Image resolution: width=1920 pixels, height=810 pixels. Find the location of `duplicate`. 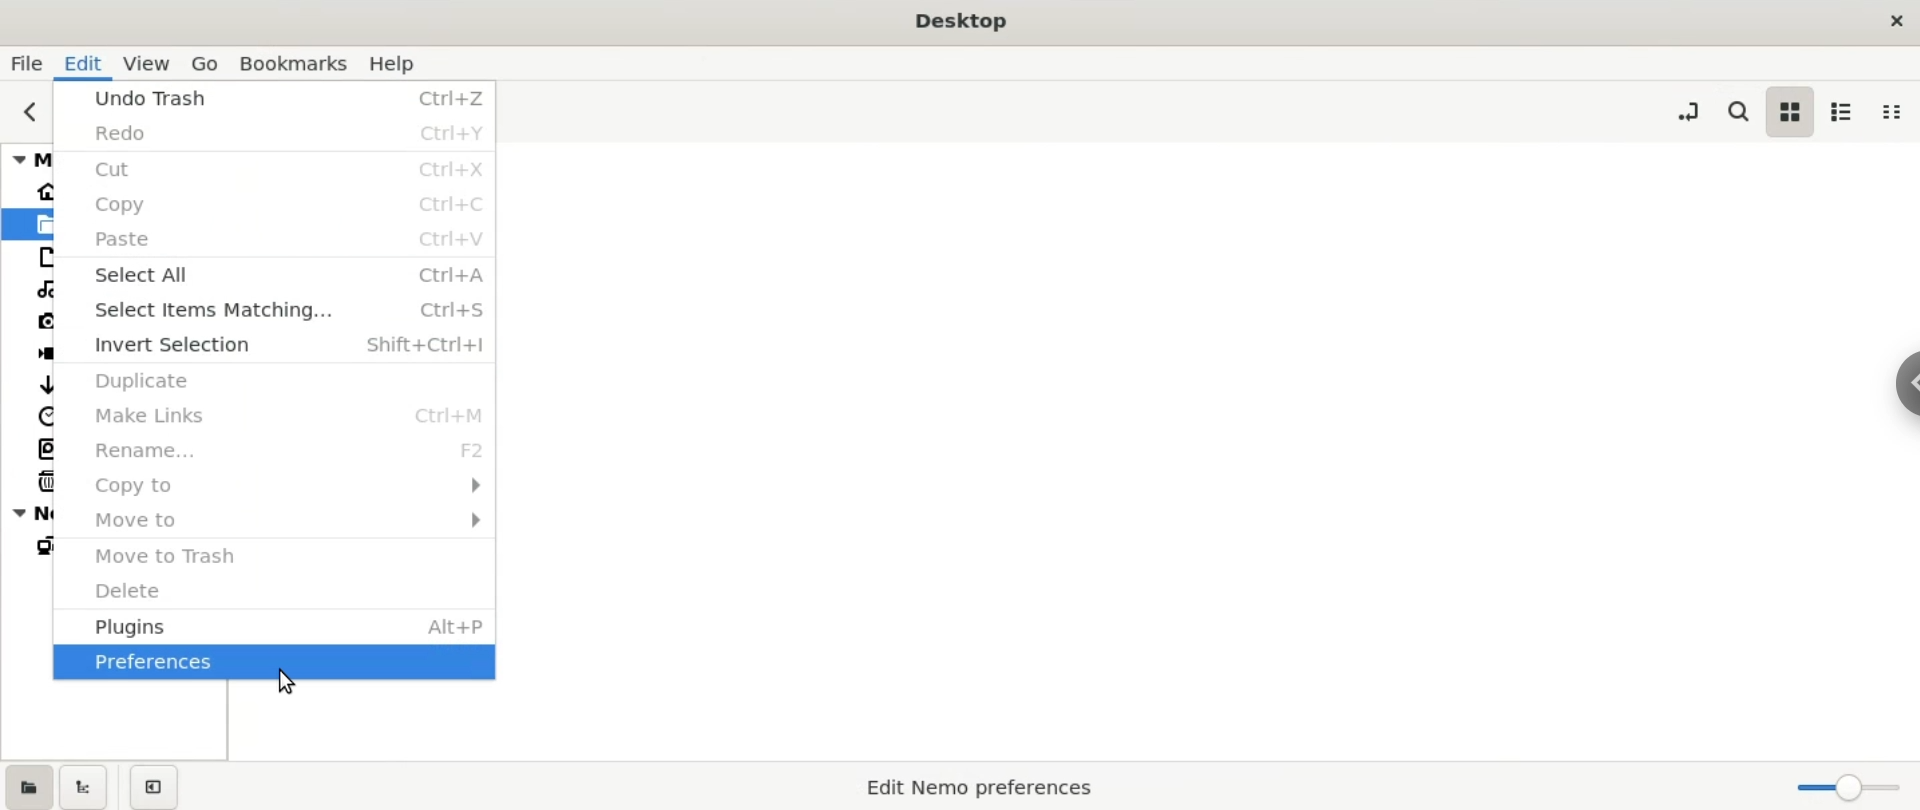

duplicate is located at coordinates (273, 380).